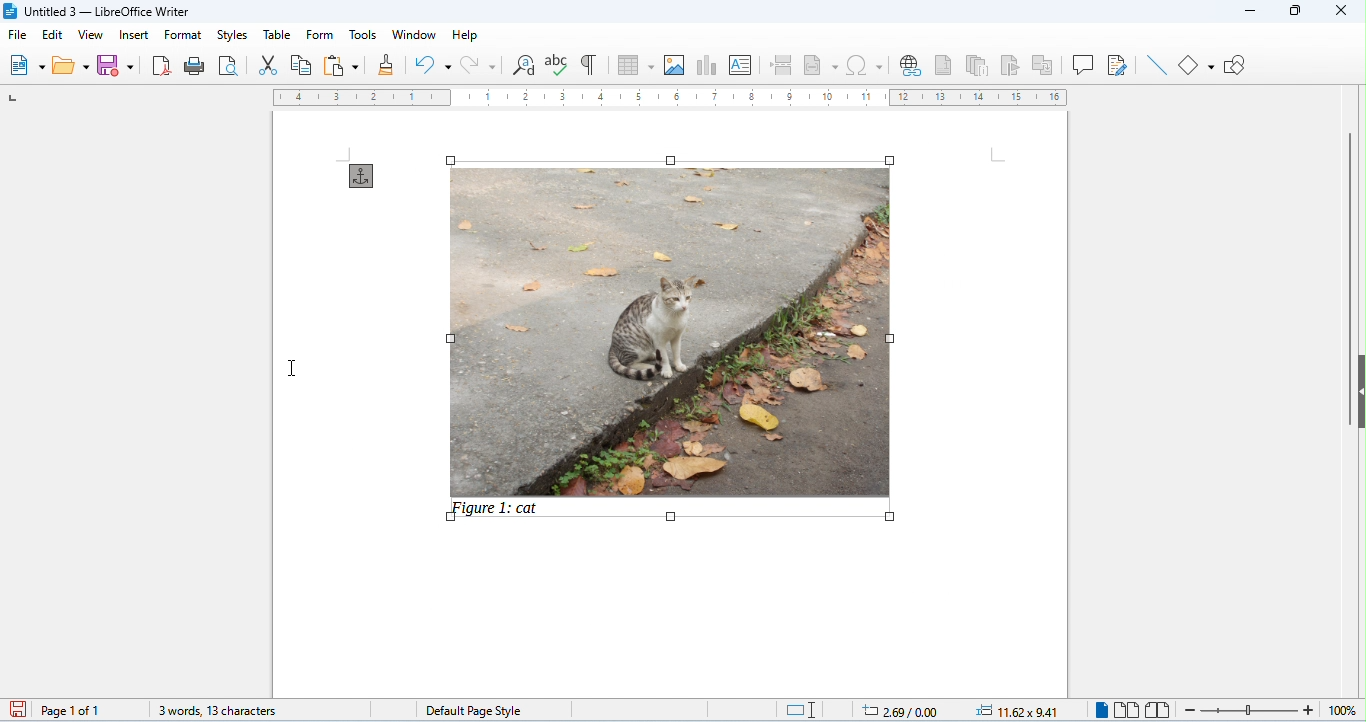 The image size is (1366, 722). Describe the element at coordinates (291, 366) in the screenshot. I see `cursor movement` at that location.